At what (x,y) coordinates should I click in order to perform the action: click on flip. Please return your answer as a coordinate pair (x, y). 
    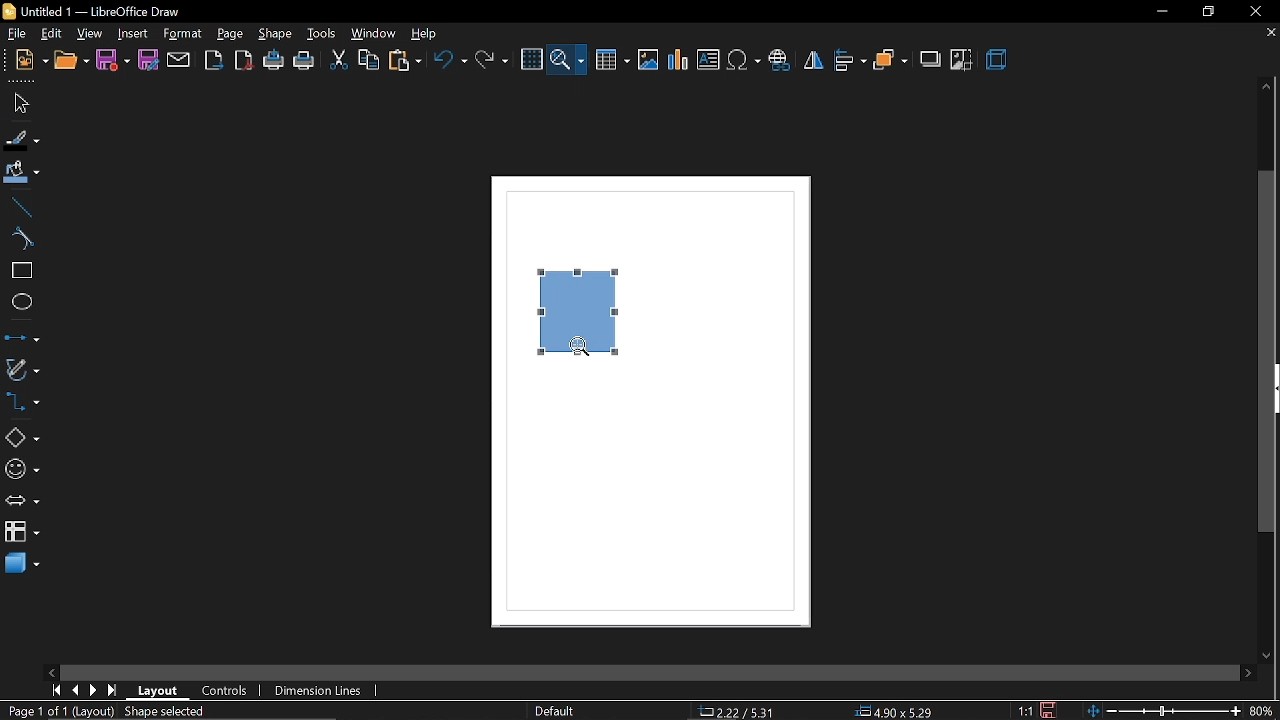
    Looking at the image, I should click on (812, 59).